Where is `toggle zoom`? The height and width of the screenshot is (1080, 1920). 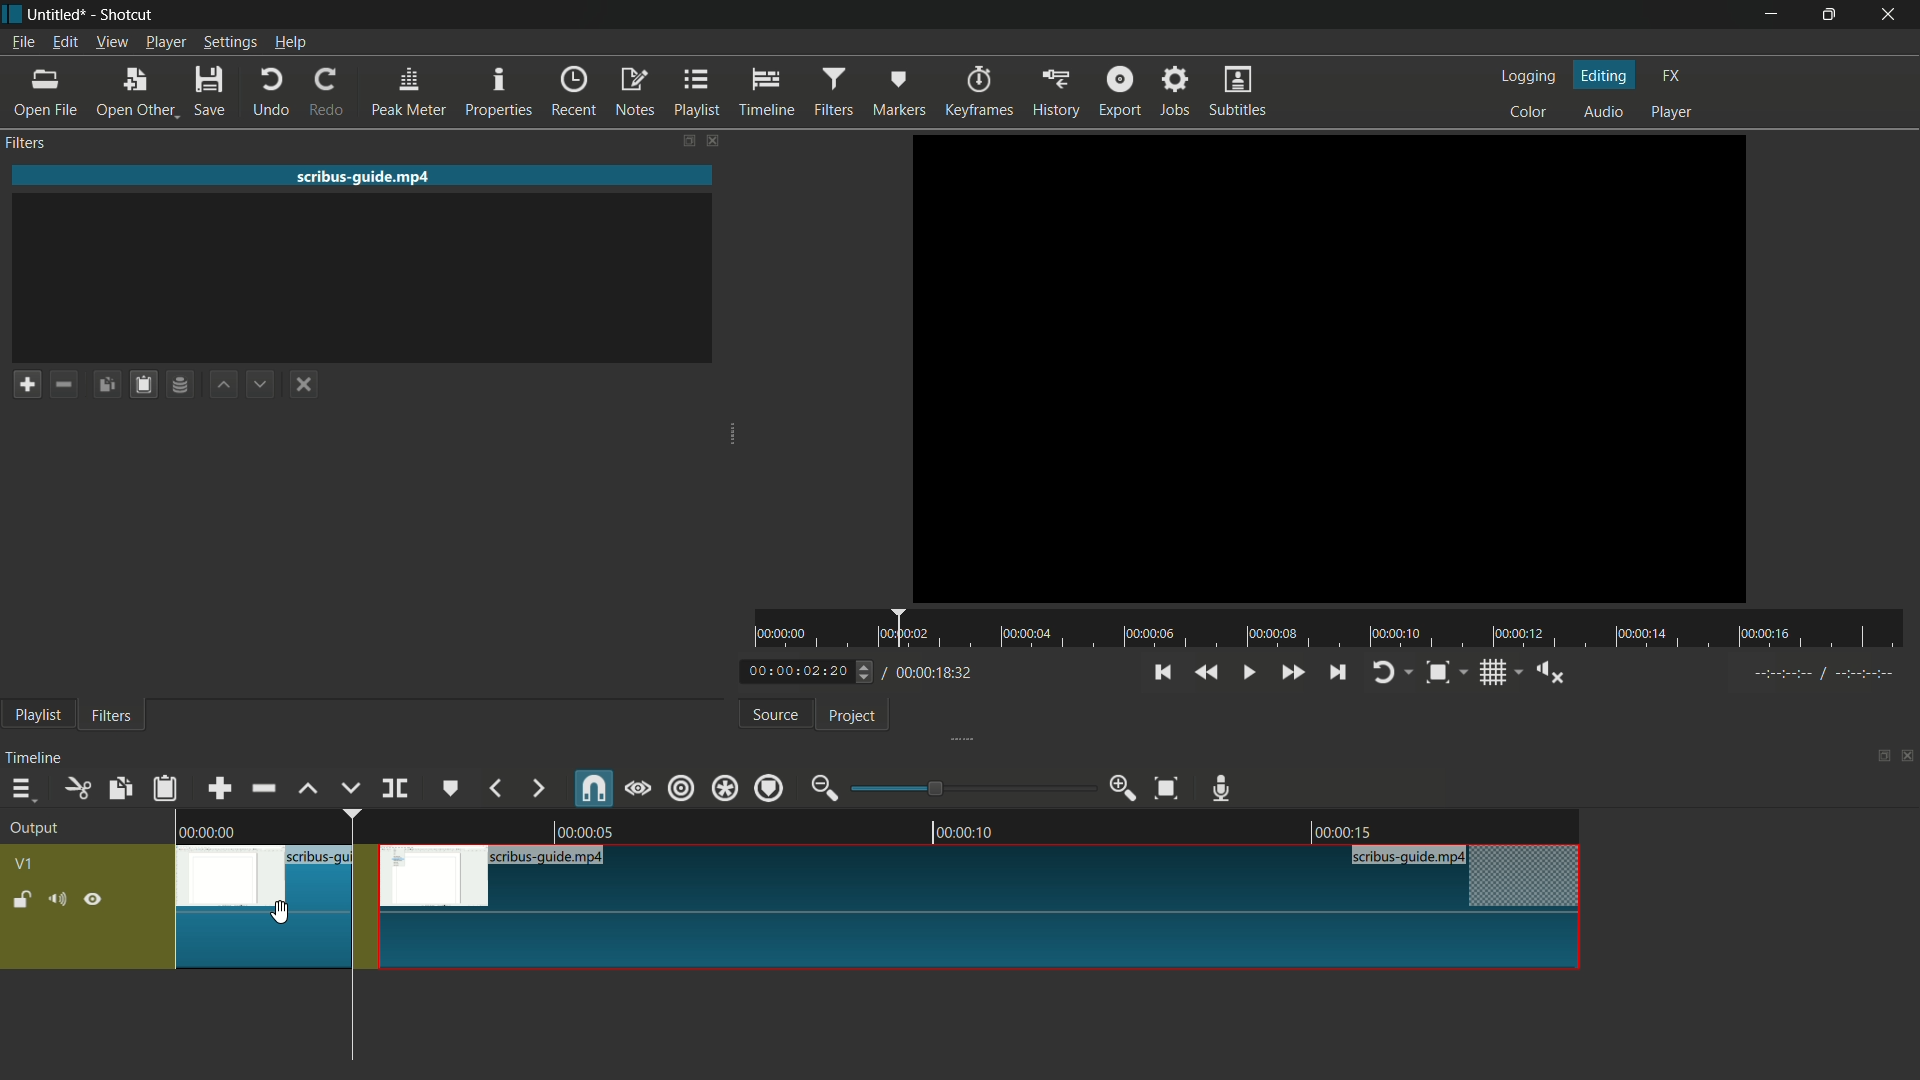 toggle zoom is located at coordinates (1437, 673).